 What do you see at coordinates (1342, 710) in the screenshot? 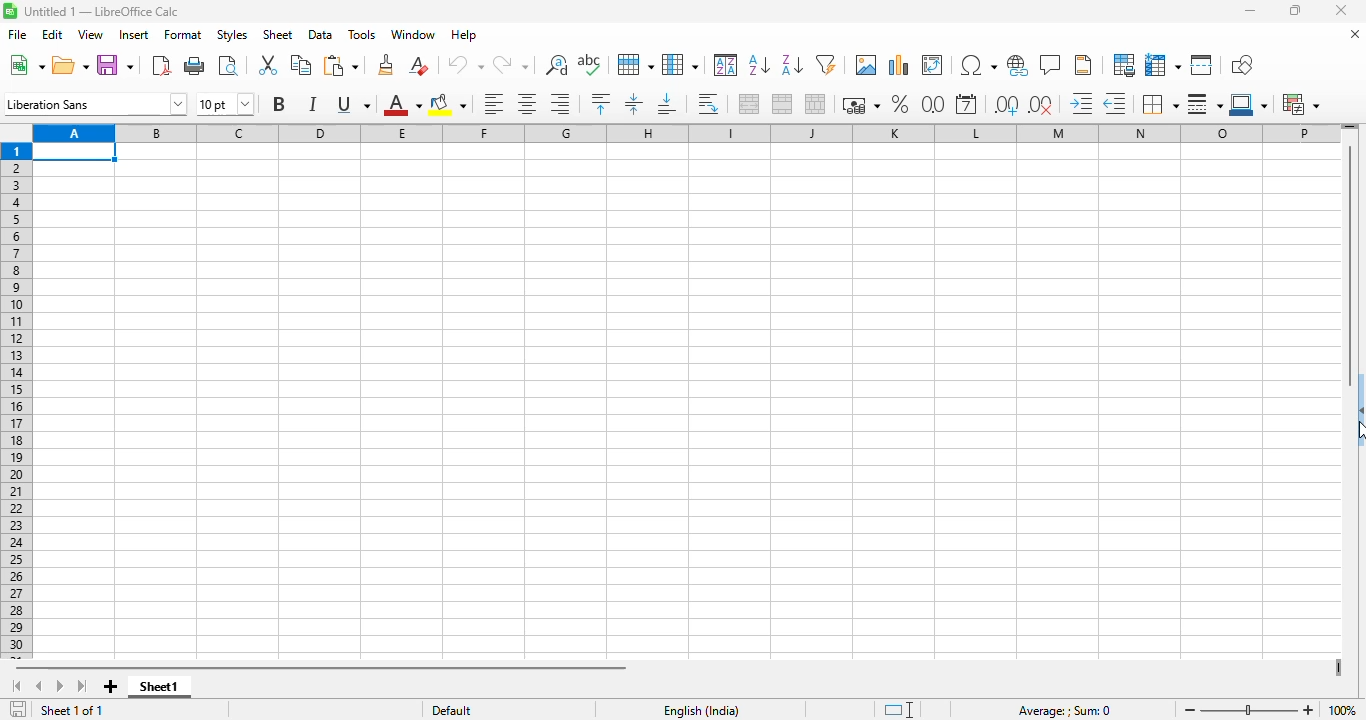
I see `zoom factor` at bounding box center [1342, 710].